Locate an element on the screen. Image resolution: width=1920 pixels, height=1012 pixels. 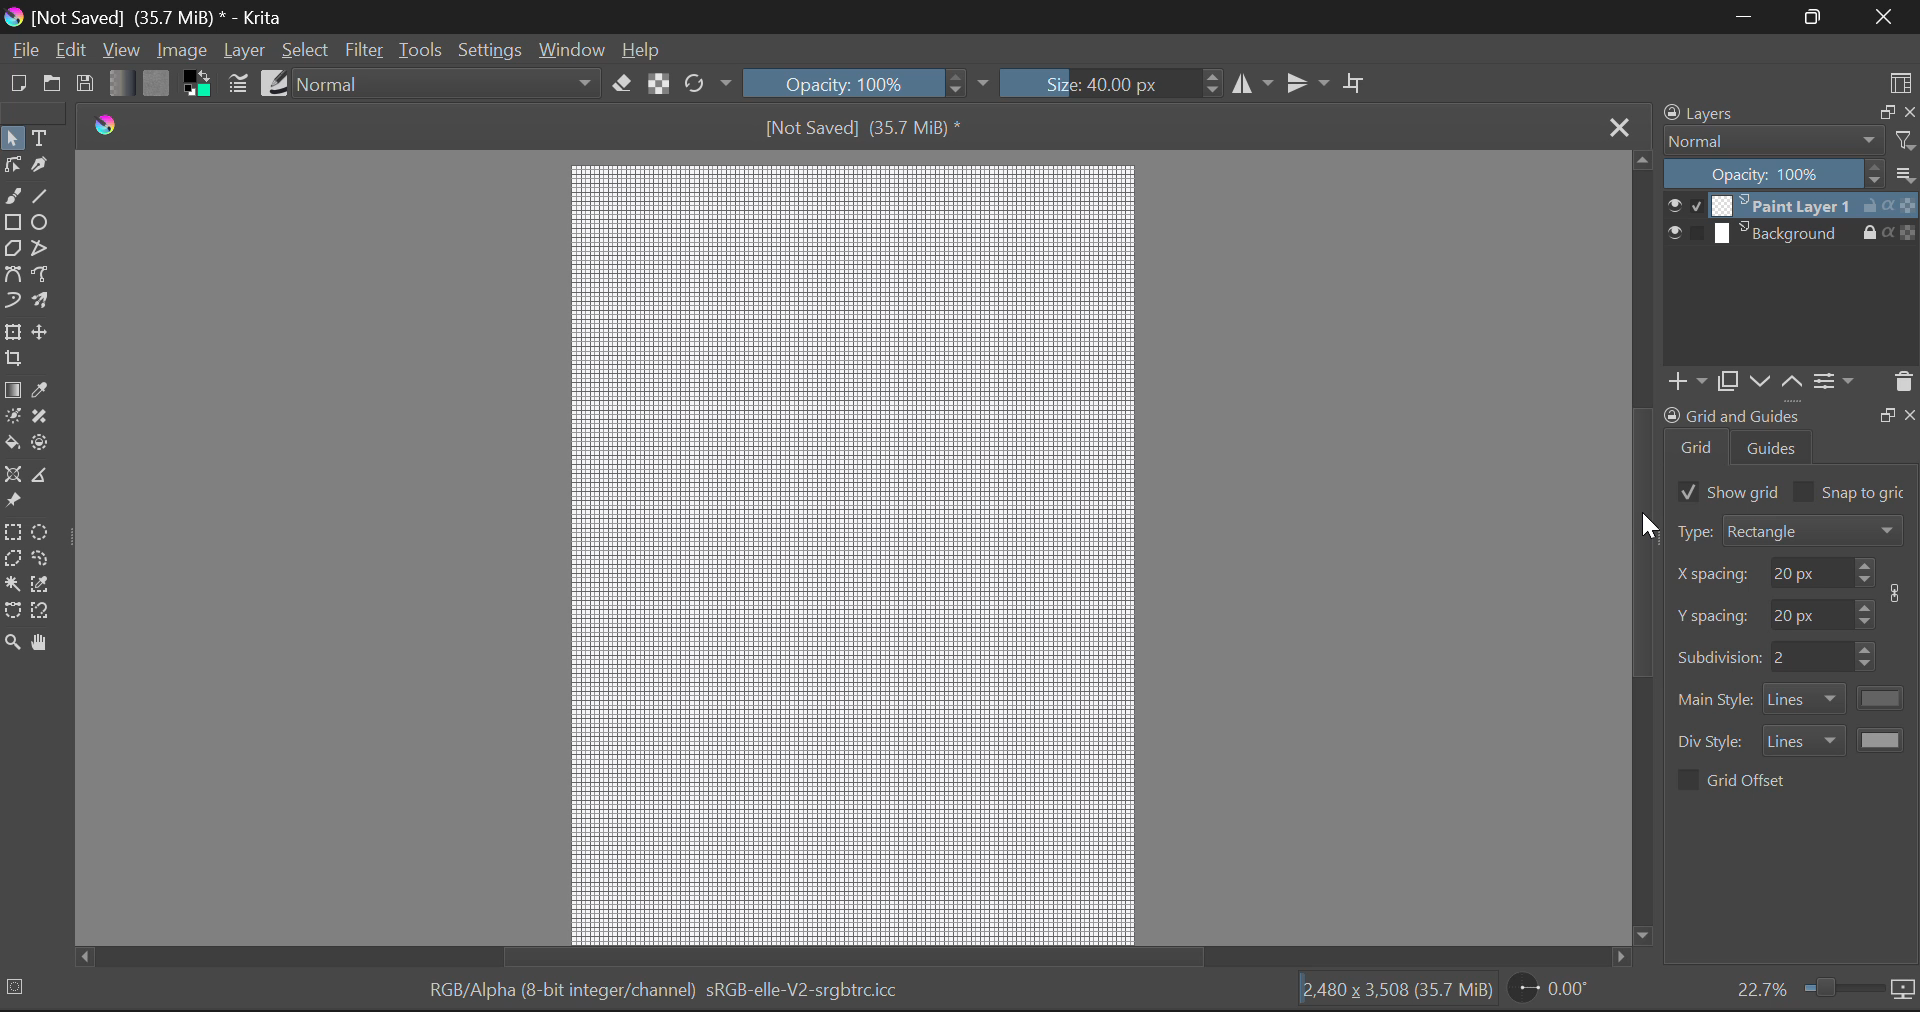
copy is located at coordinates (1726, 381).